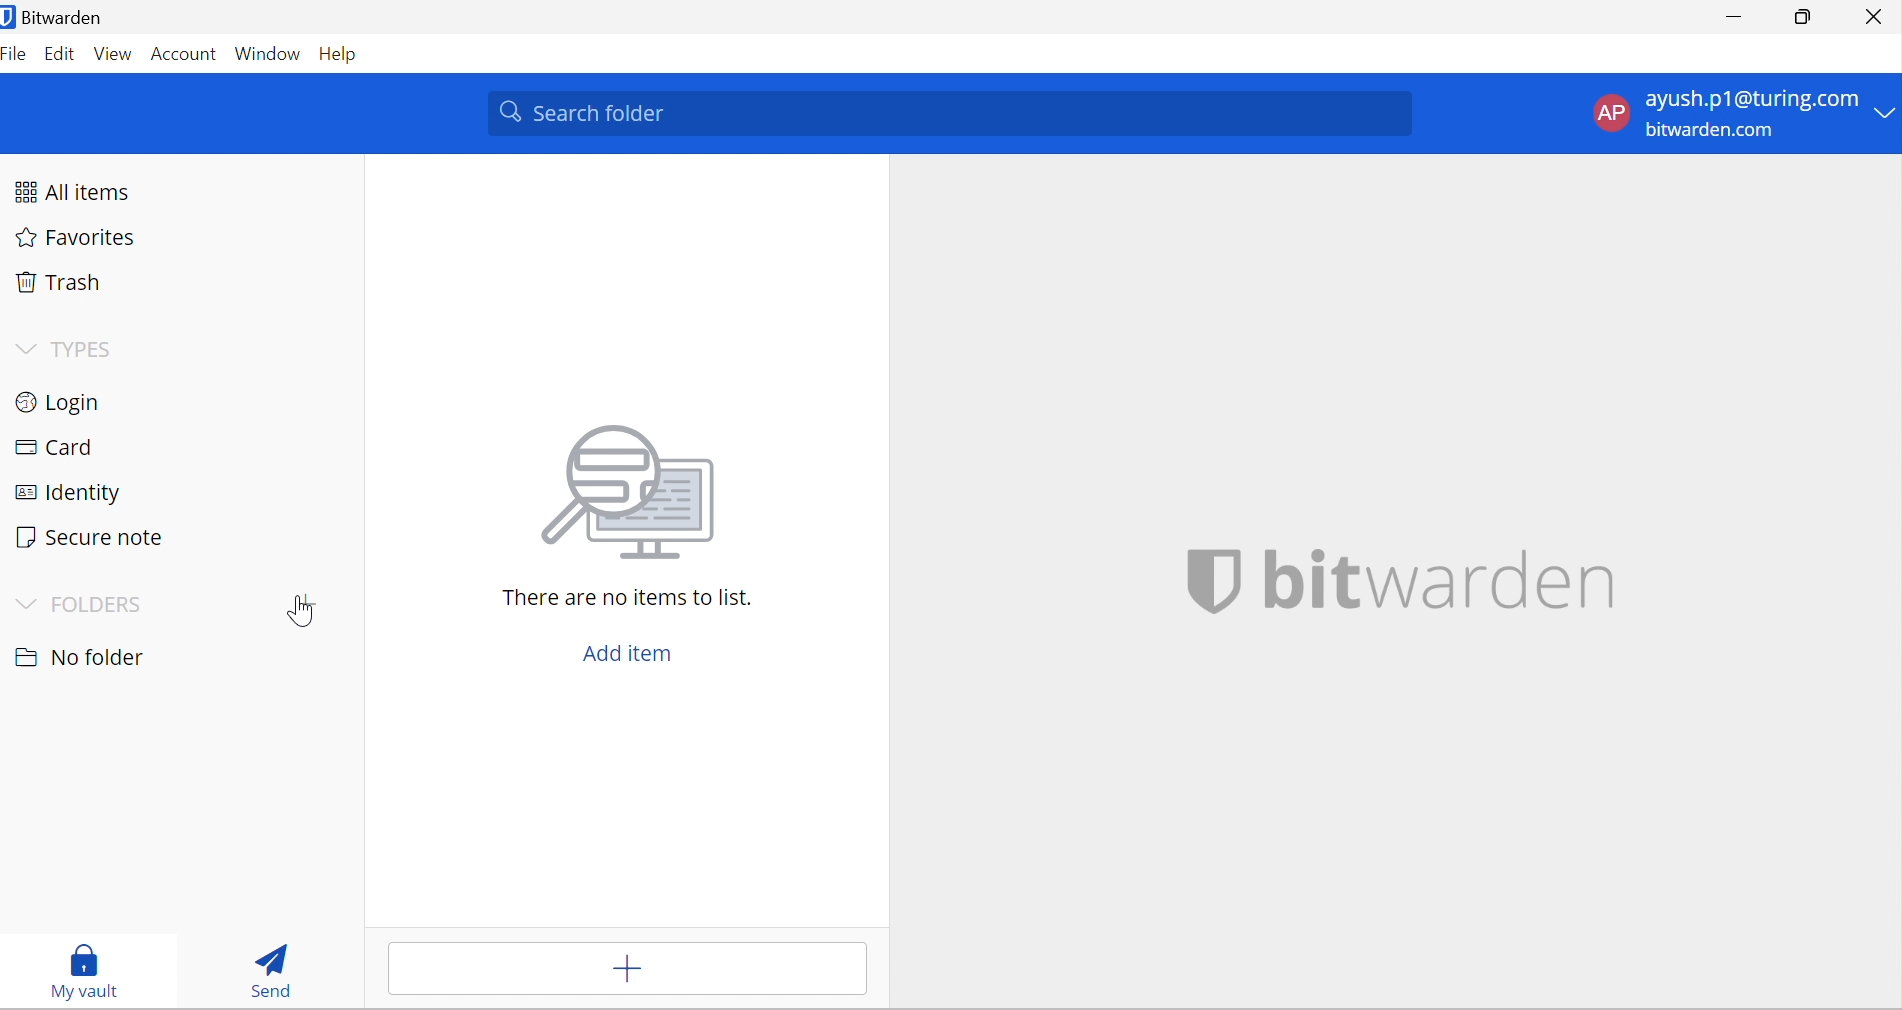  What do you see at coordinates (97, 538) in the screenshot?
I see `Secure note` at bounding box center [97, 538].